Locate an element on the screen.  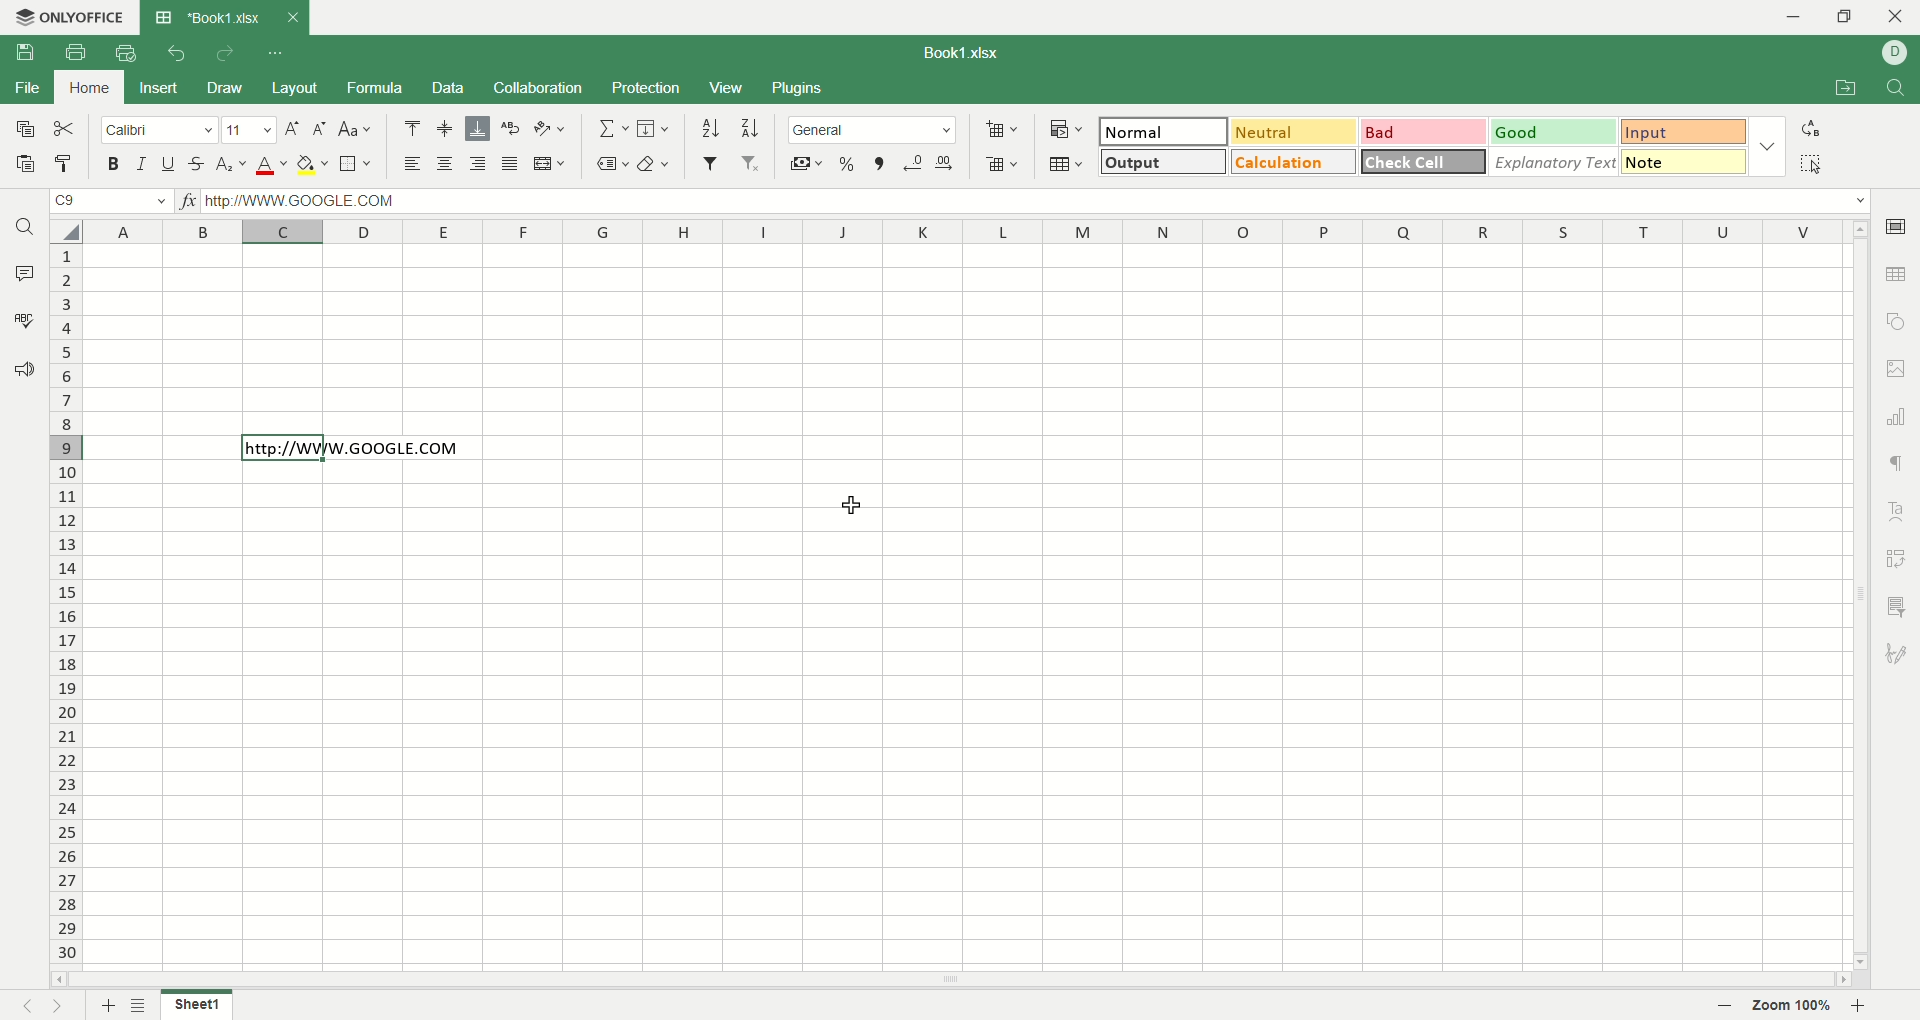
close is located at coordinates (292, 16).